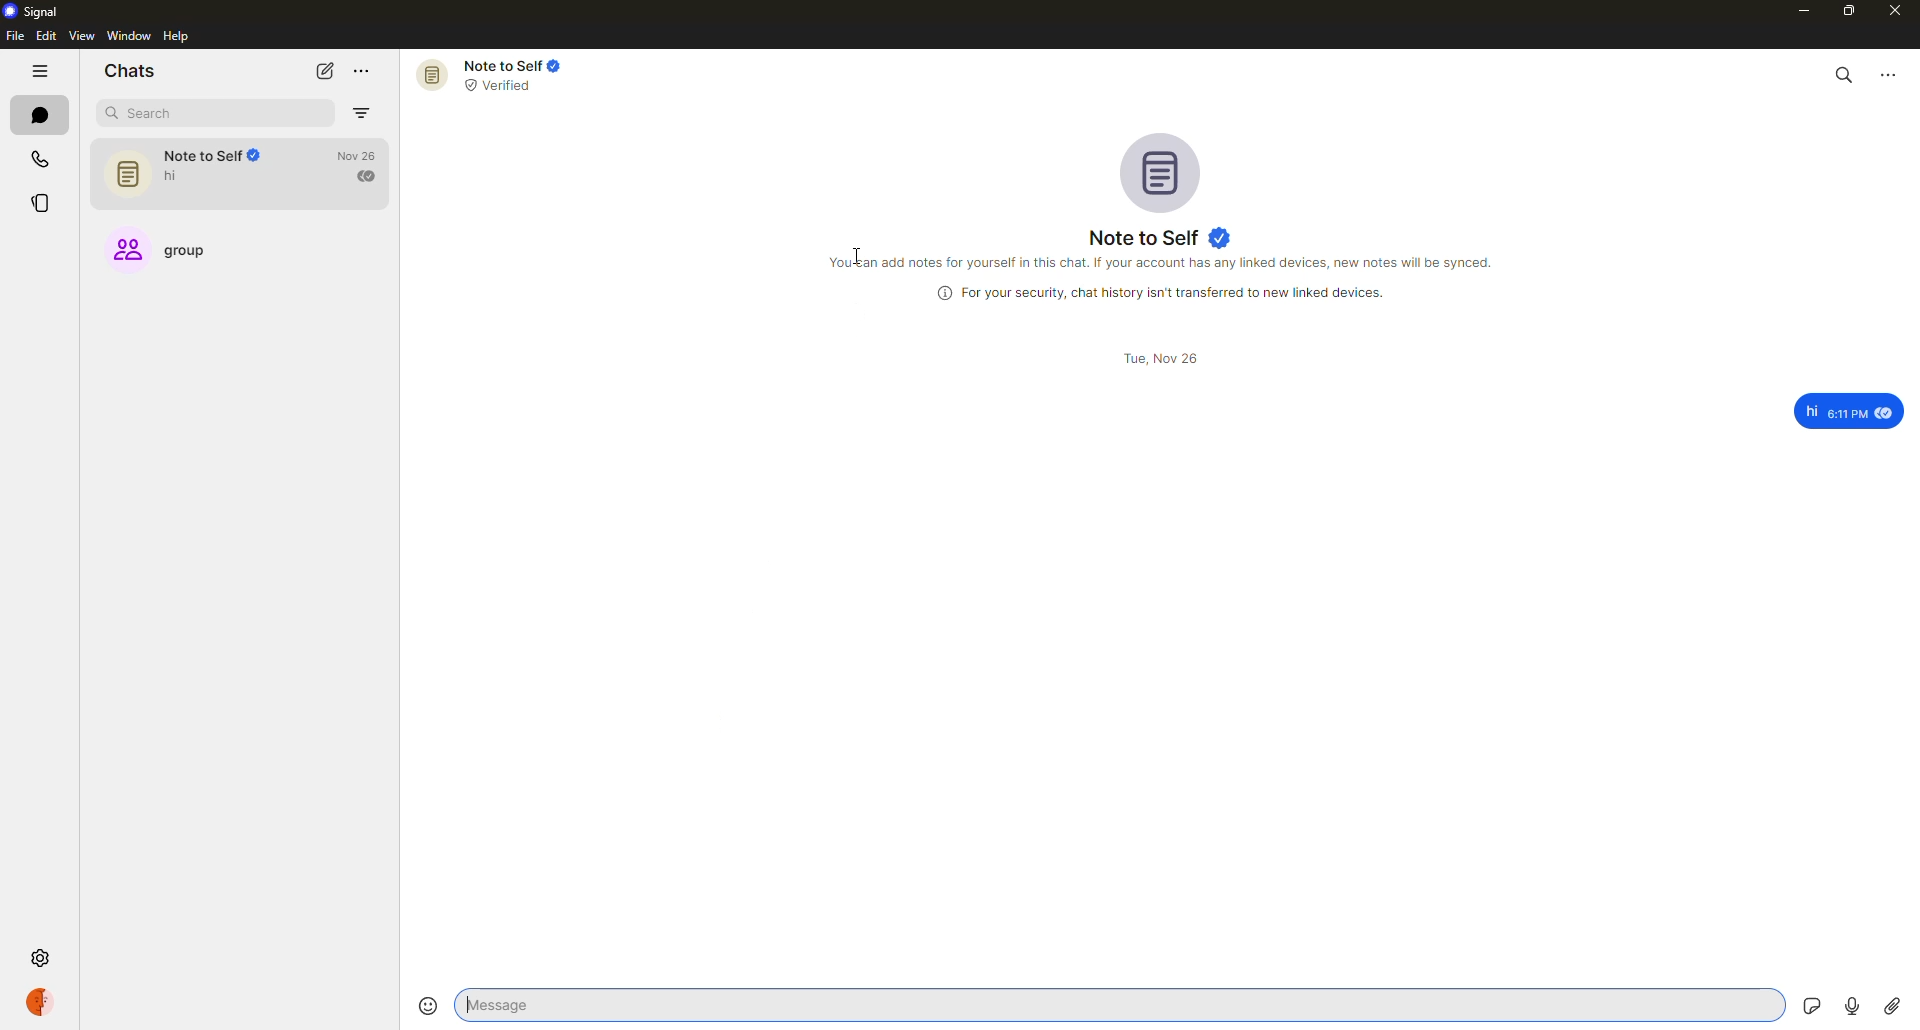 The width and height of the screenshot is (1920, 1030). I want to click on file, so click(14, 36).